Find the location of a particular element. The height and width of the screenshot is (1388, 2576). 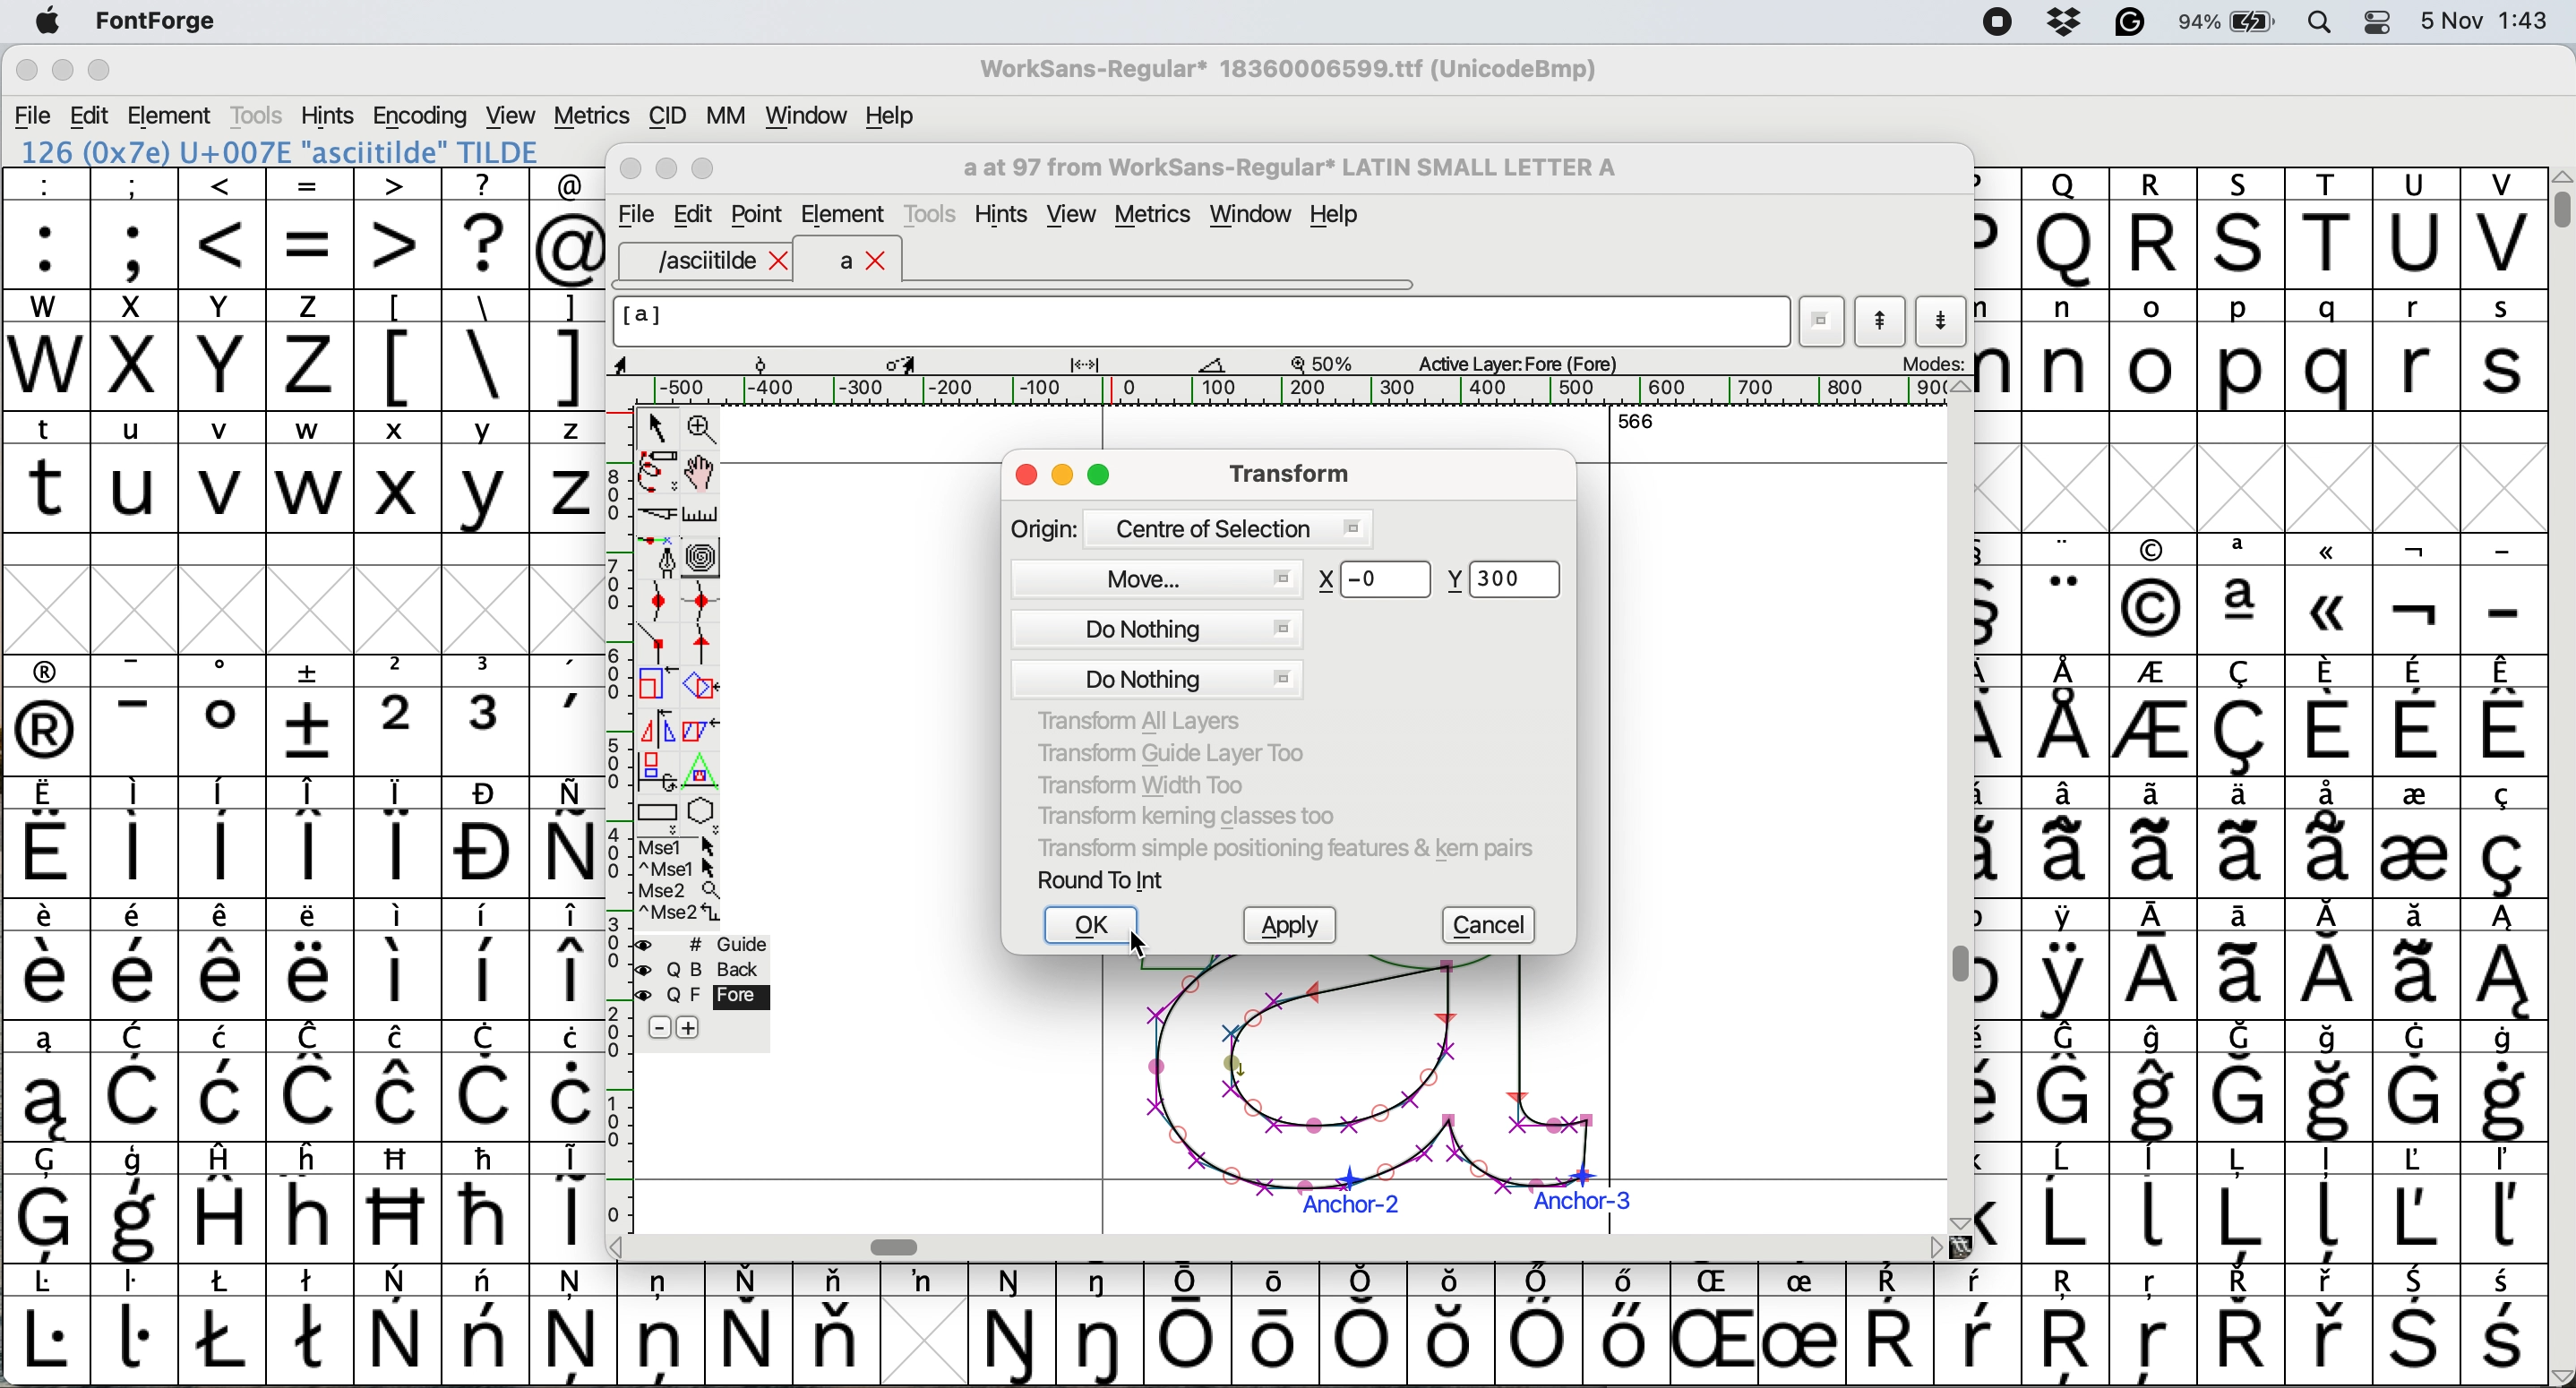

add a curve point vertically or horizontally is located at coordinates (707, 601).